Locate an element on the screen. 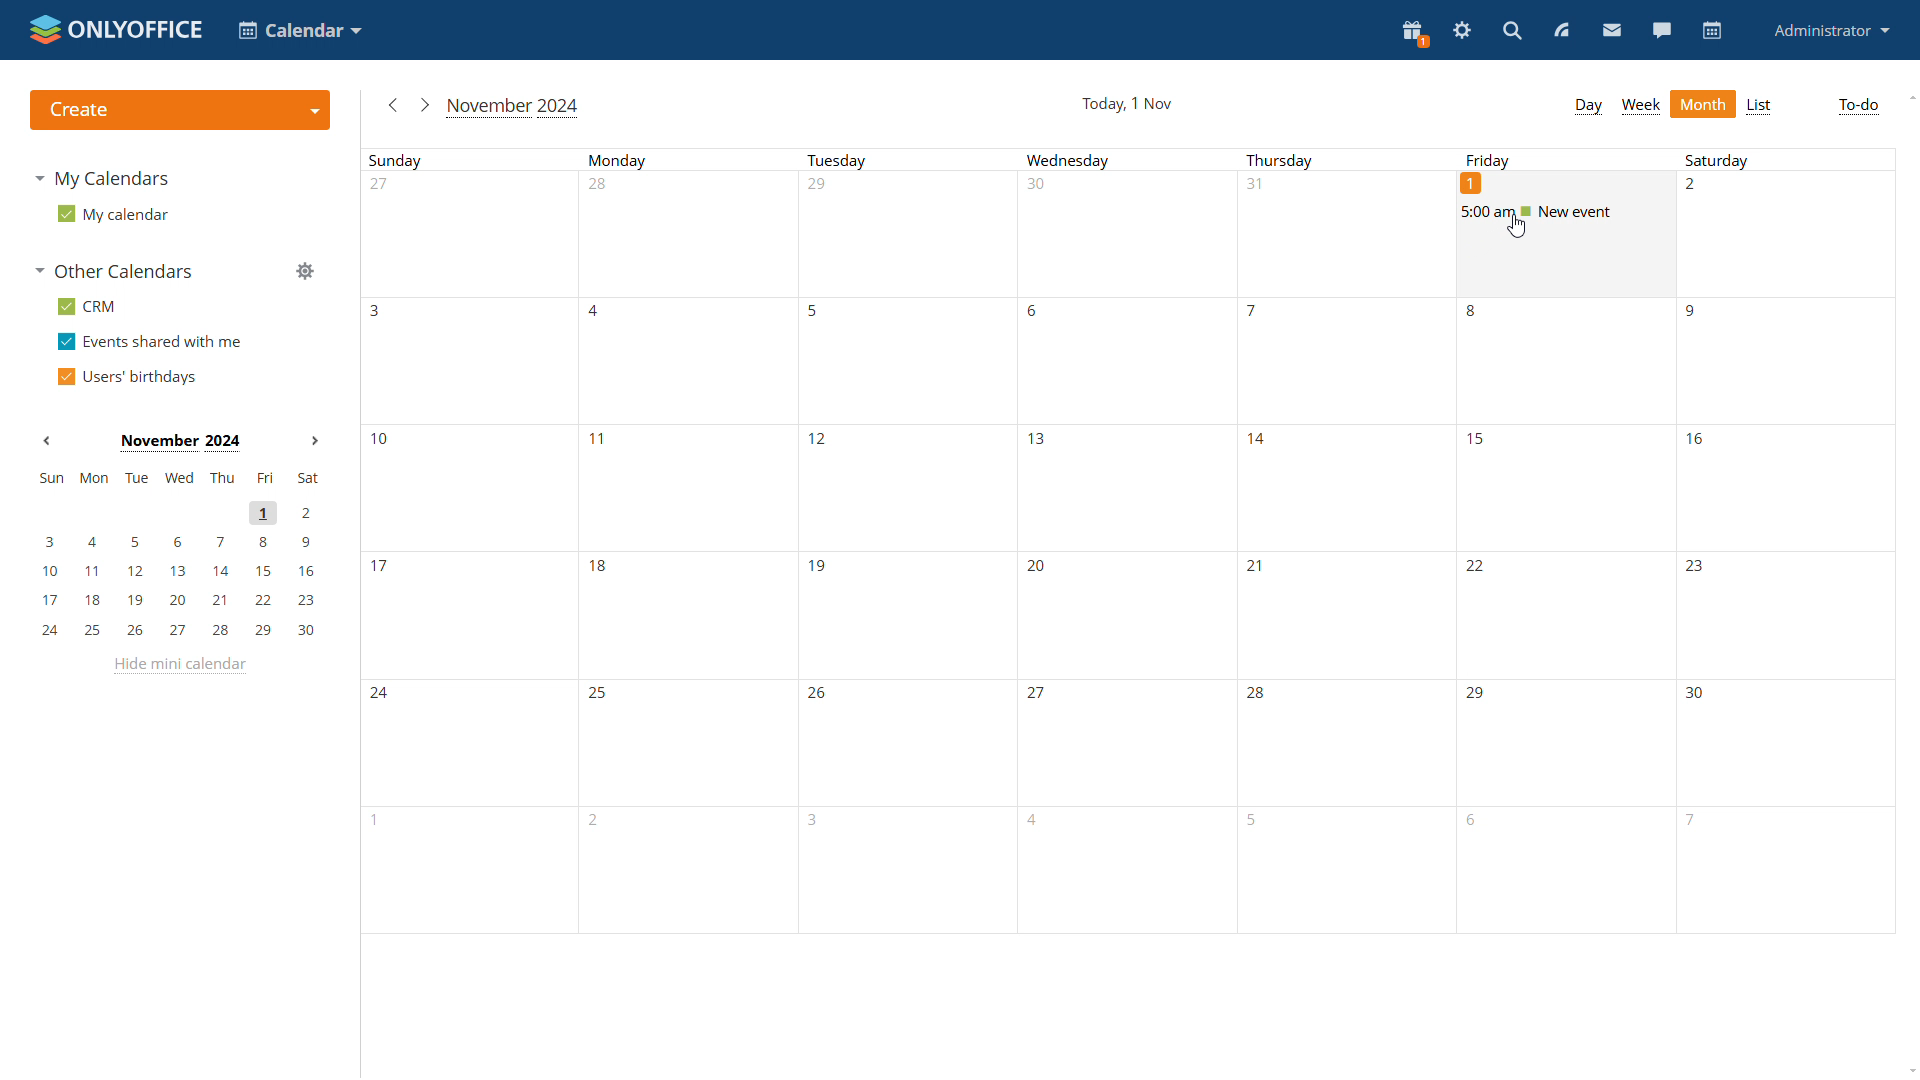 The image size is (1920, 1080). choose application is located at coordinates (298, 29).